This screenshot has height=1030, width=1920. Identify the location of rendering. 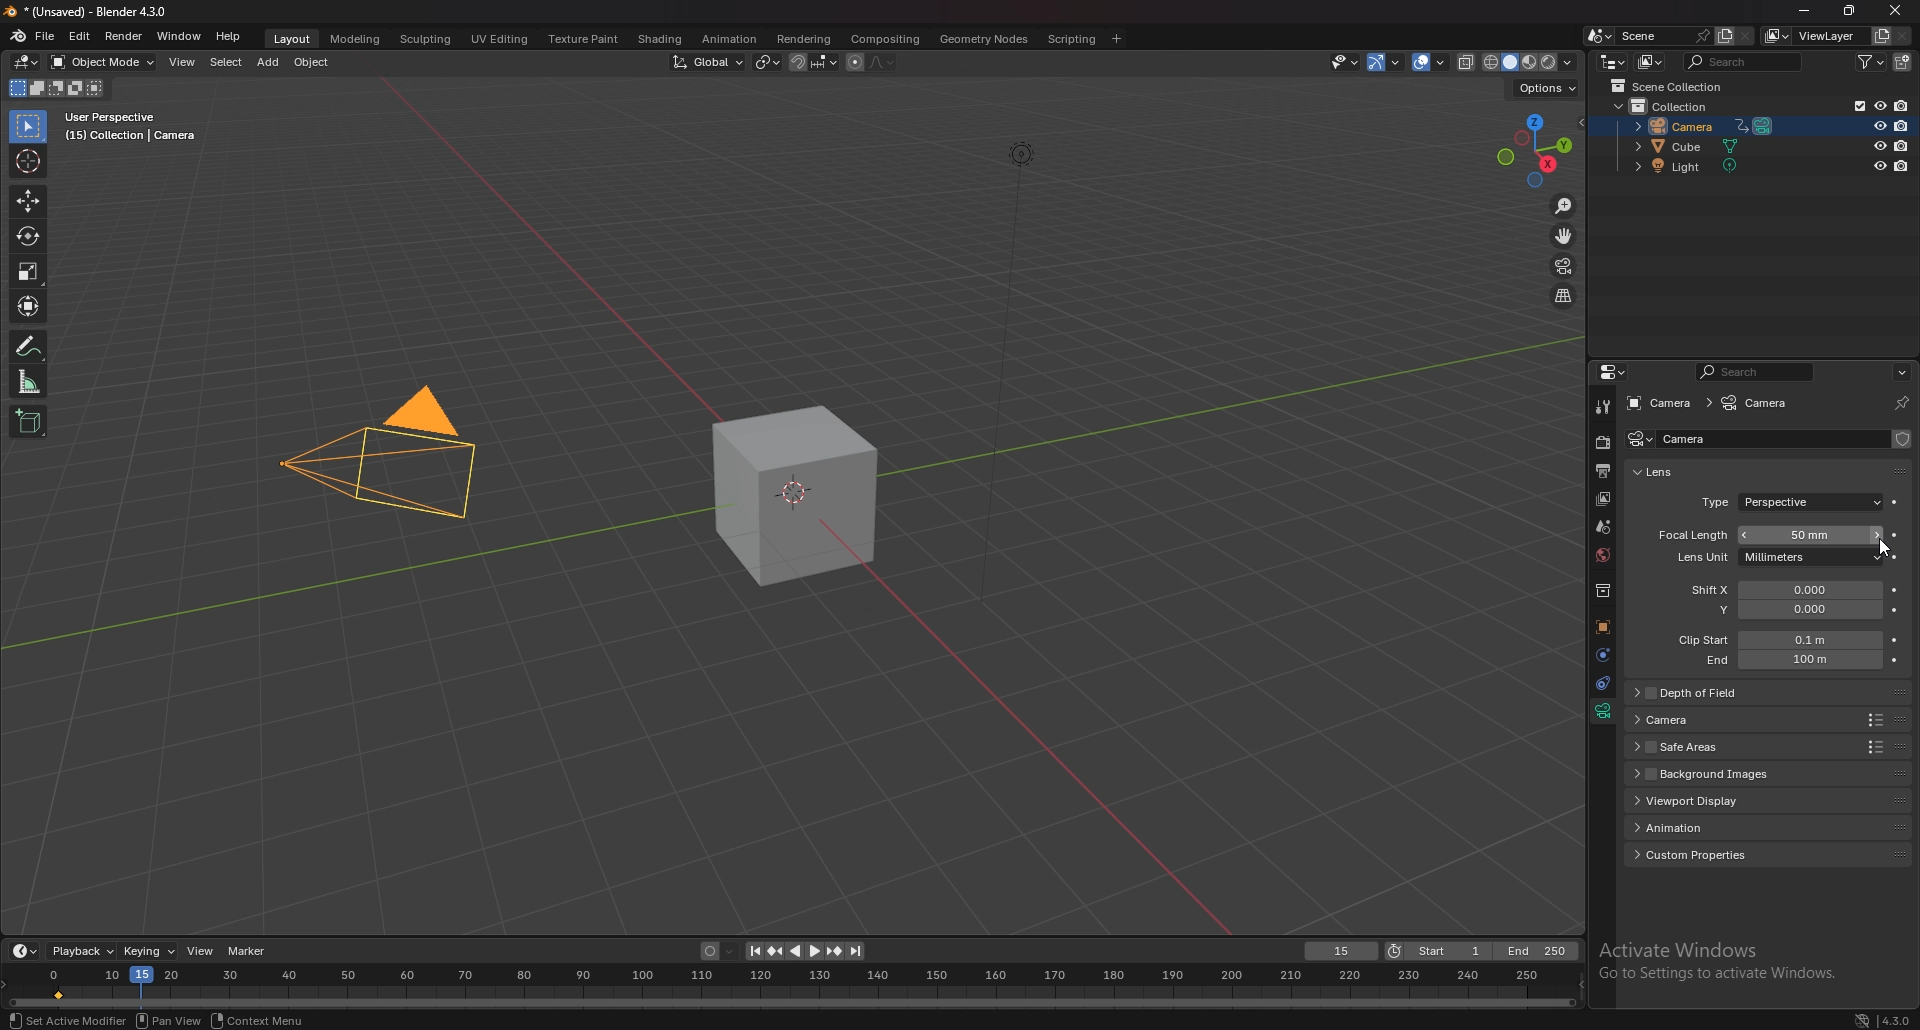
(804, 39).